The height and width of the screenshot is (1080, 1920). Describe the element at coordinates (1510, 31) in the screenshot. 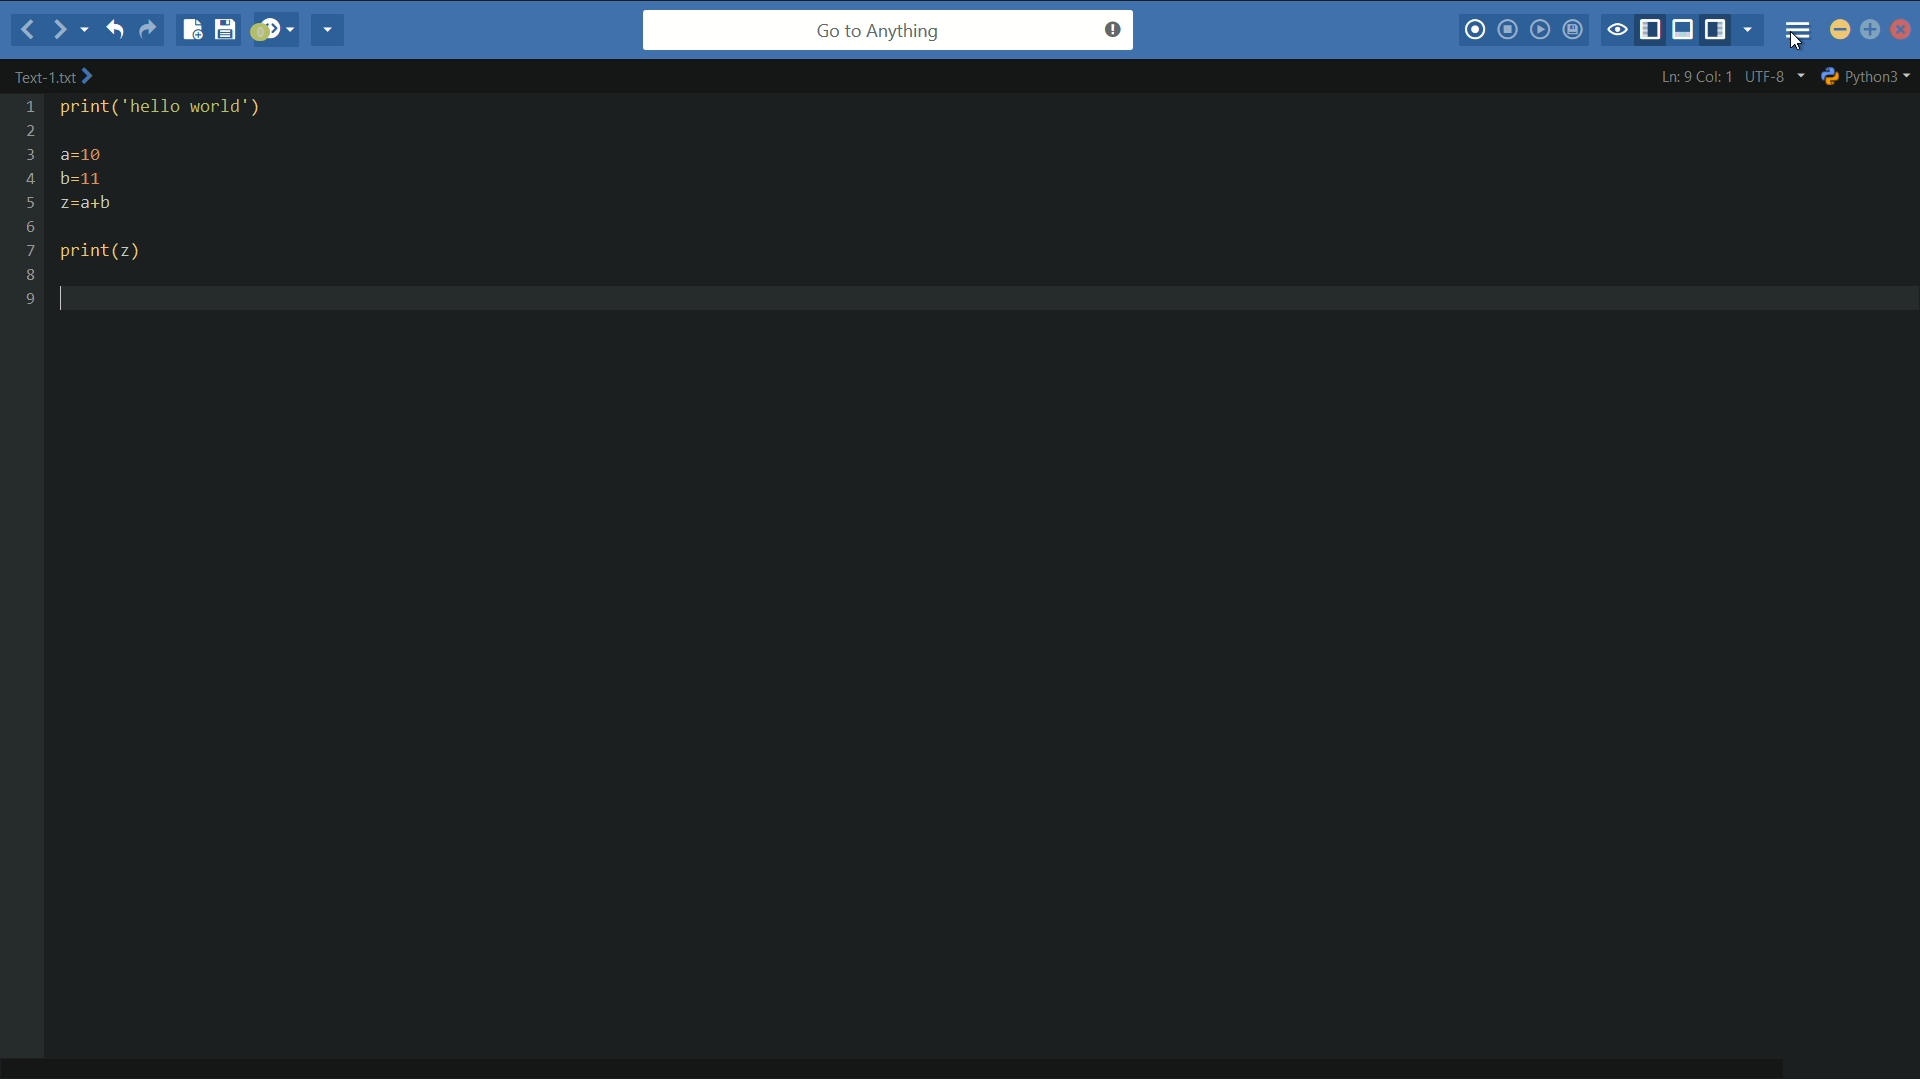

I see `stop macro` at that location.